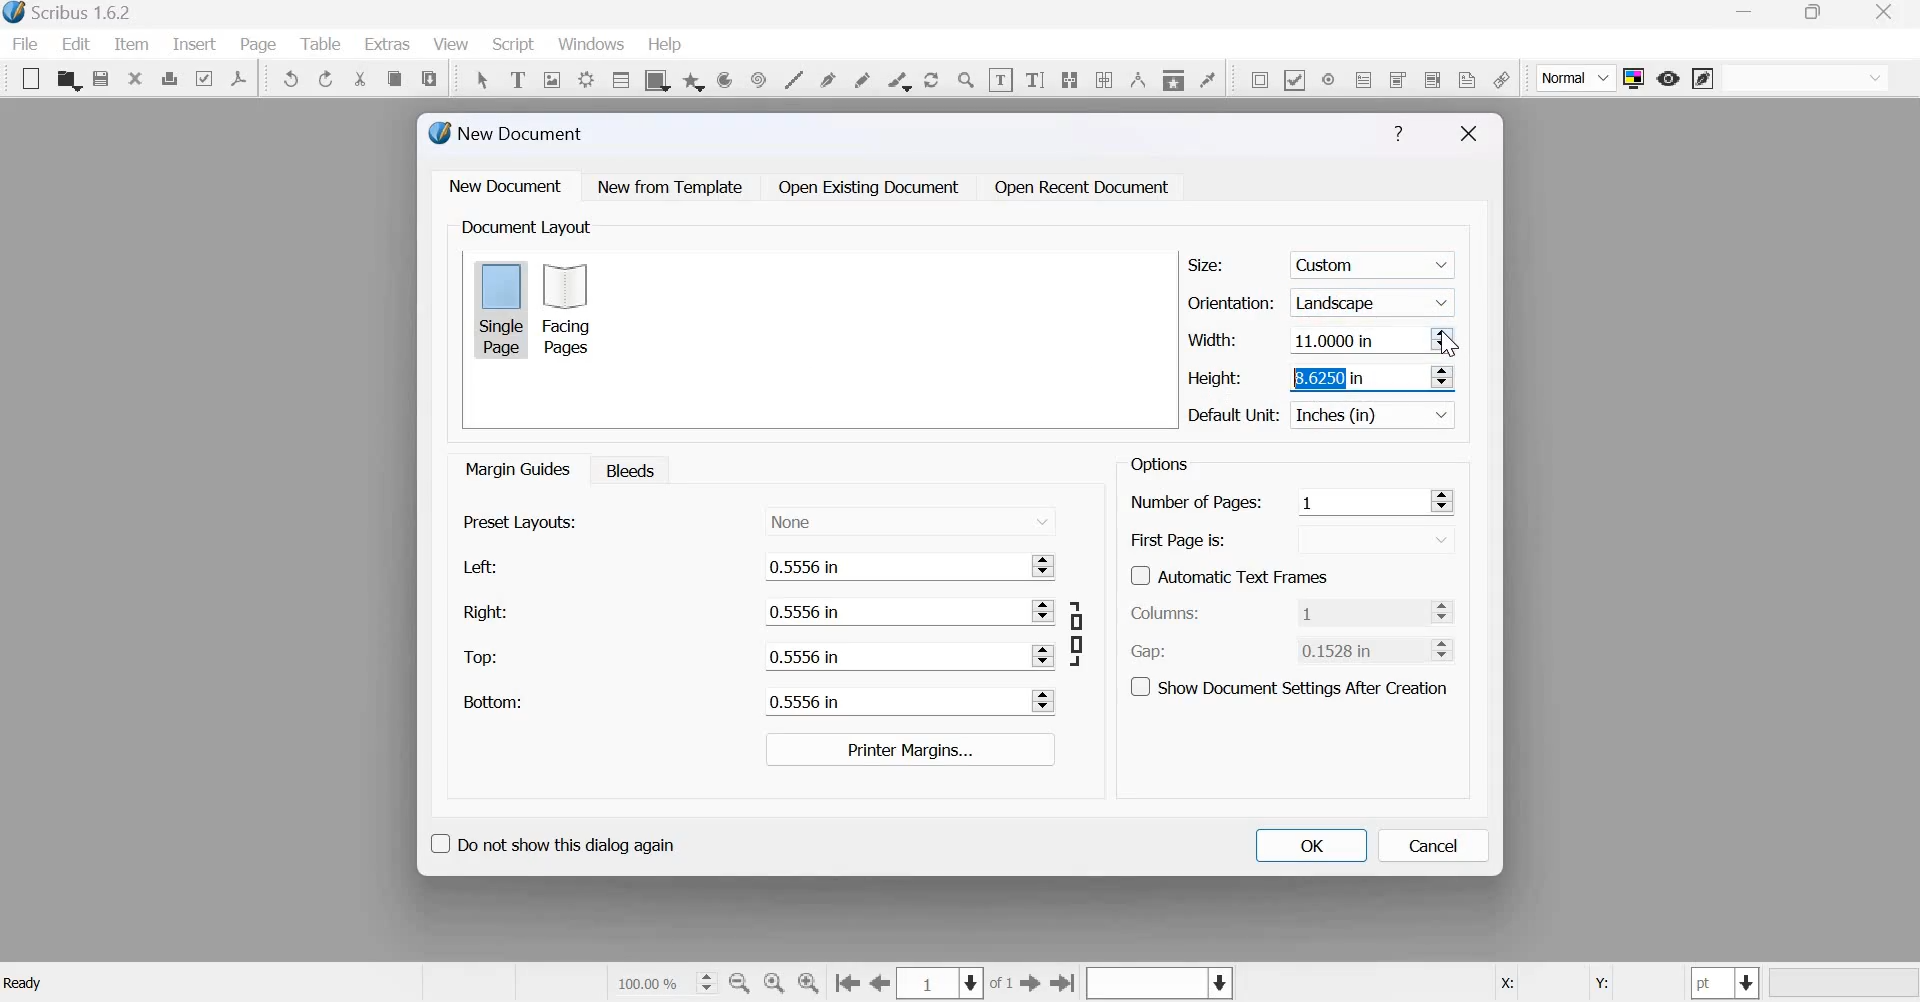  What do you see at coordinates (619, 79) in the screenshot?
I see `table` at bounding box center [619, 79].